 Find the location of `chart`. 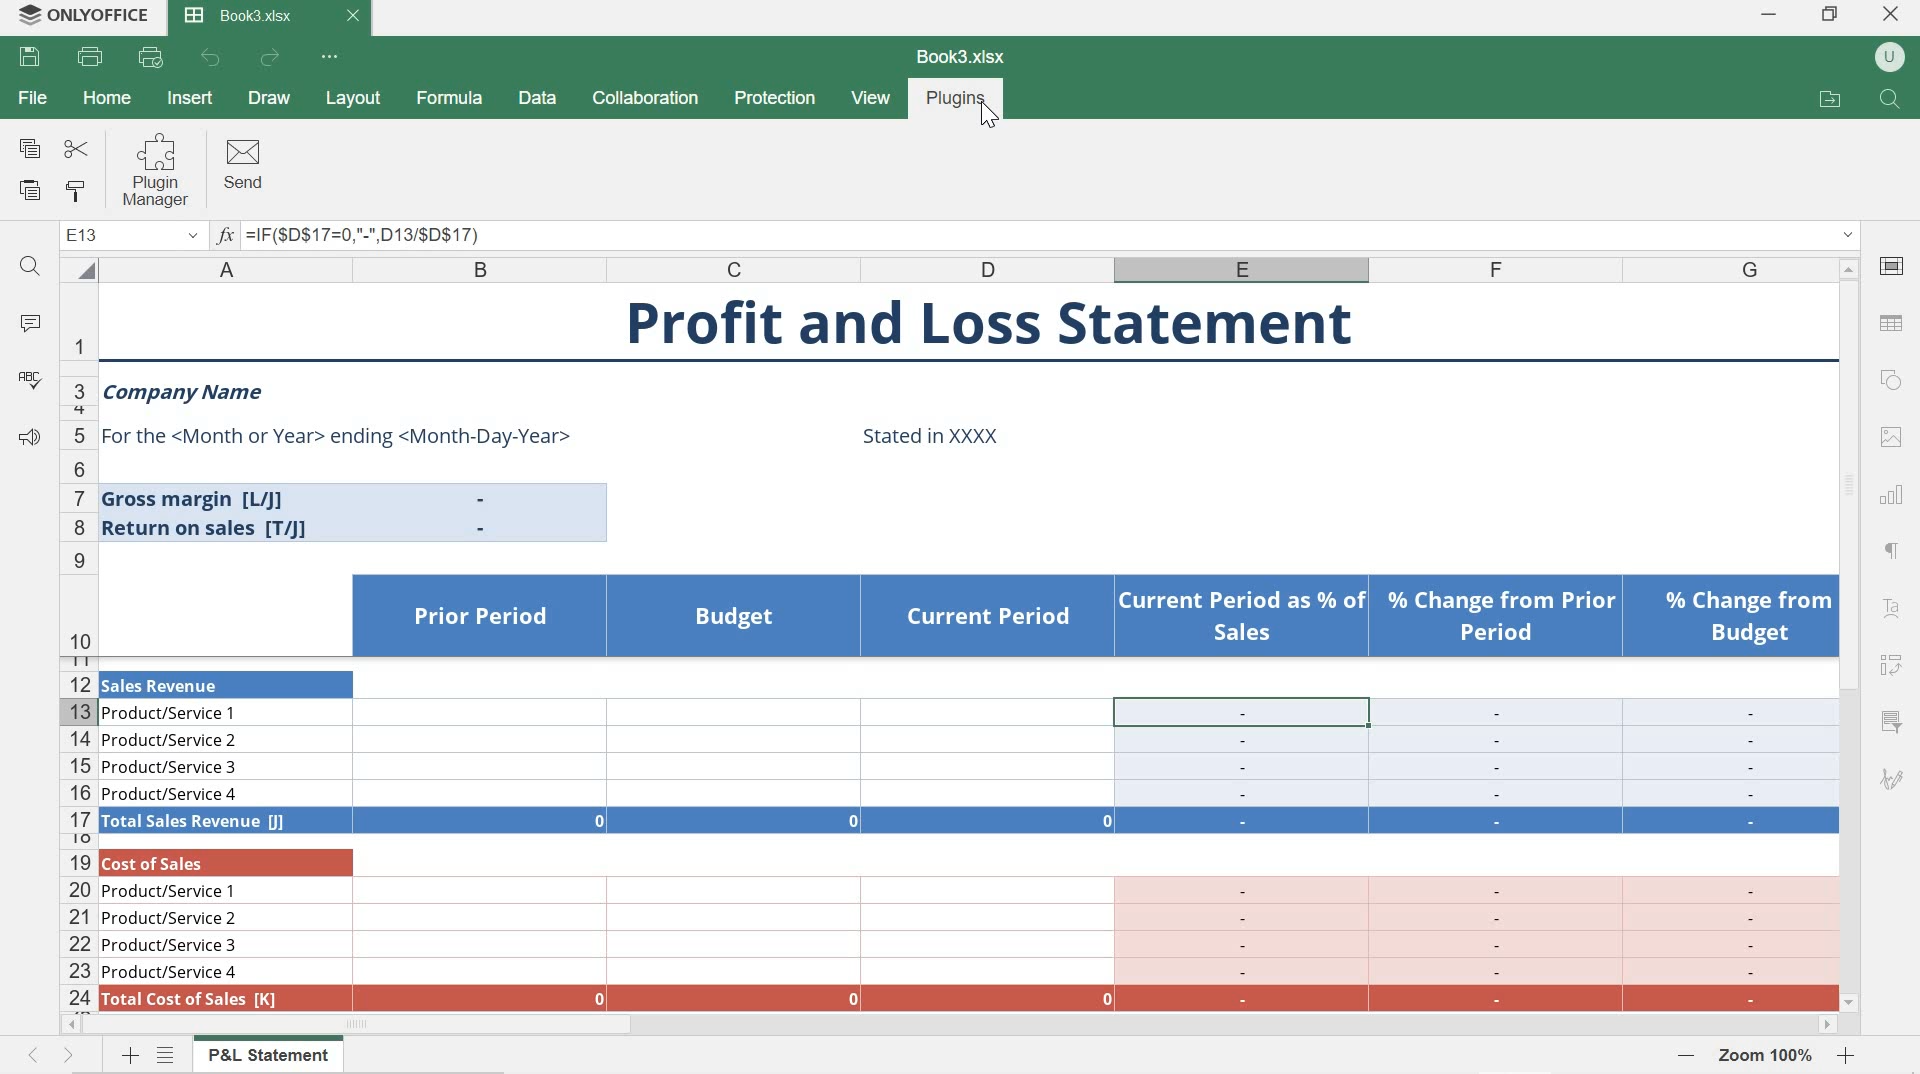

chart is located at coordinates (1894, 493).